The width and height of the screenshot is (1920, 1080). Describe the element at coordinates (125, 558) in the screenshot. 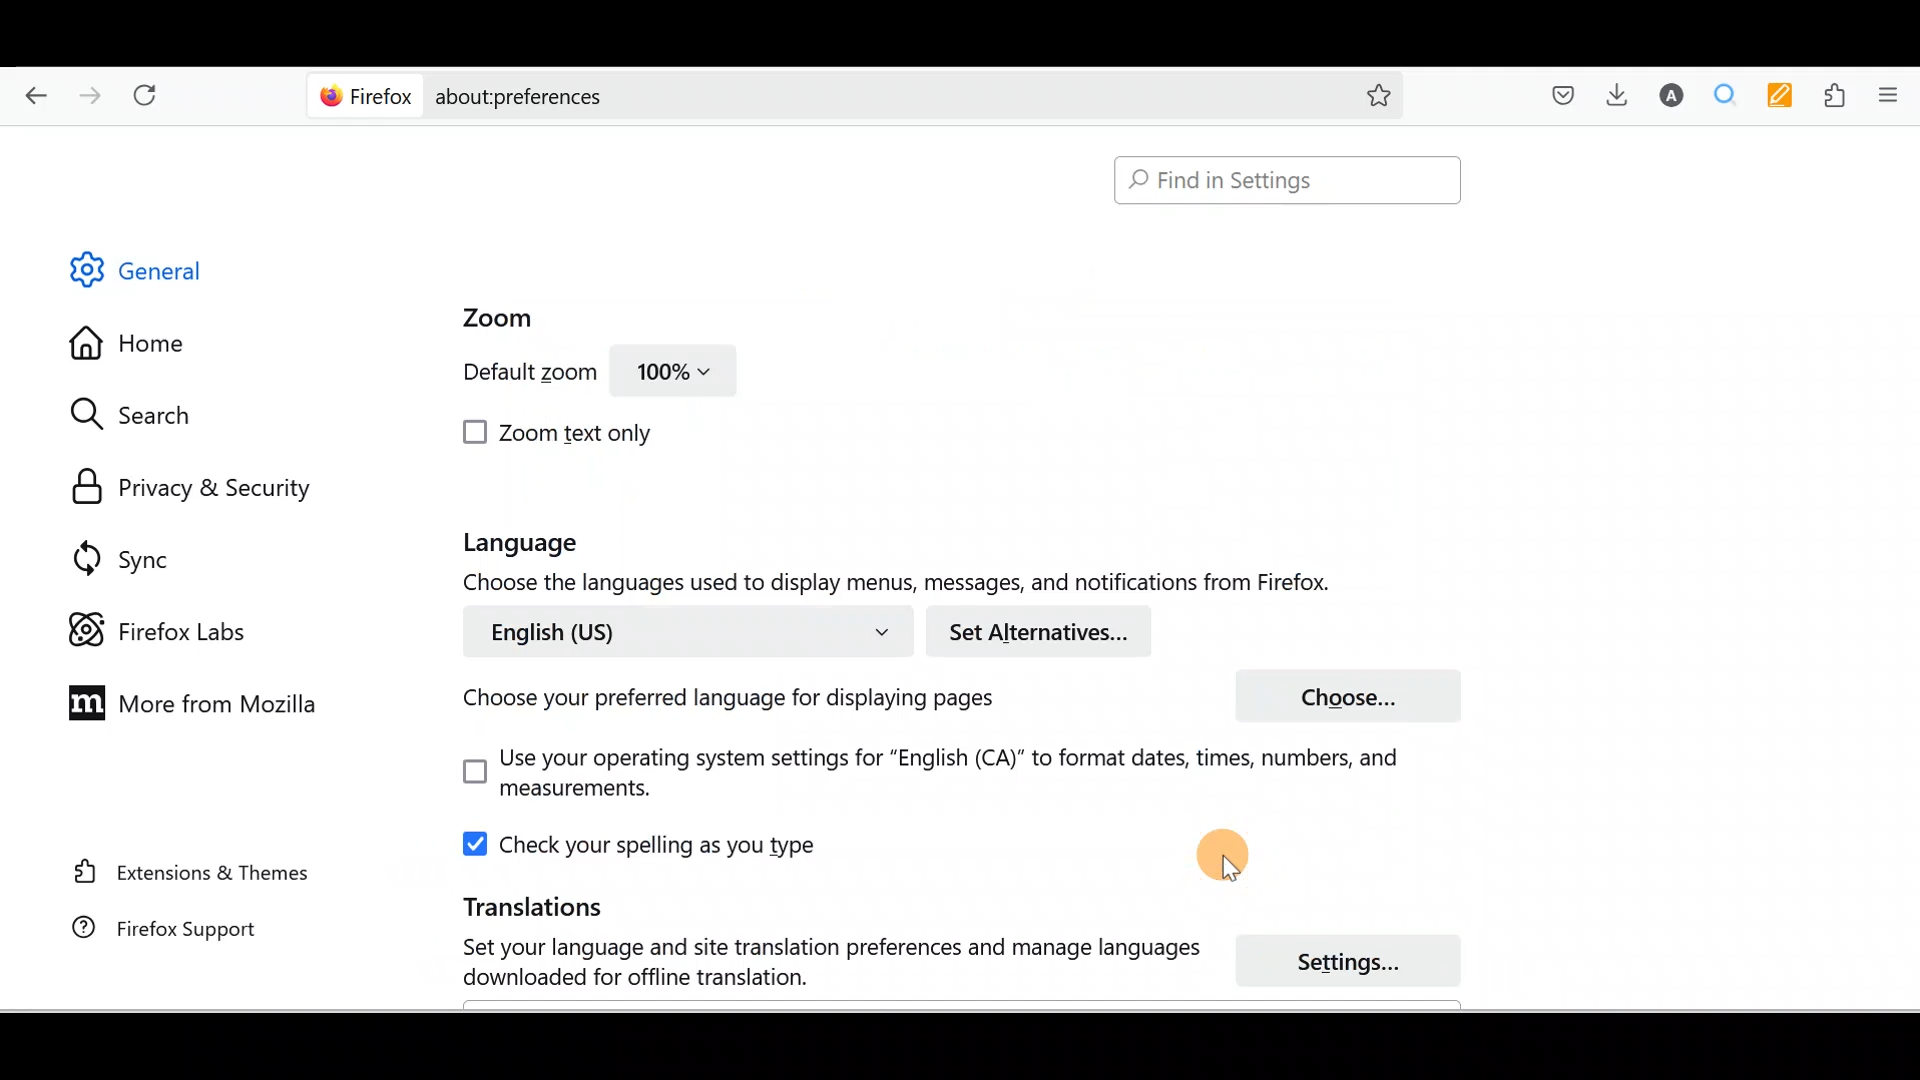

I see `Sync` at that location.